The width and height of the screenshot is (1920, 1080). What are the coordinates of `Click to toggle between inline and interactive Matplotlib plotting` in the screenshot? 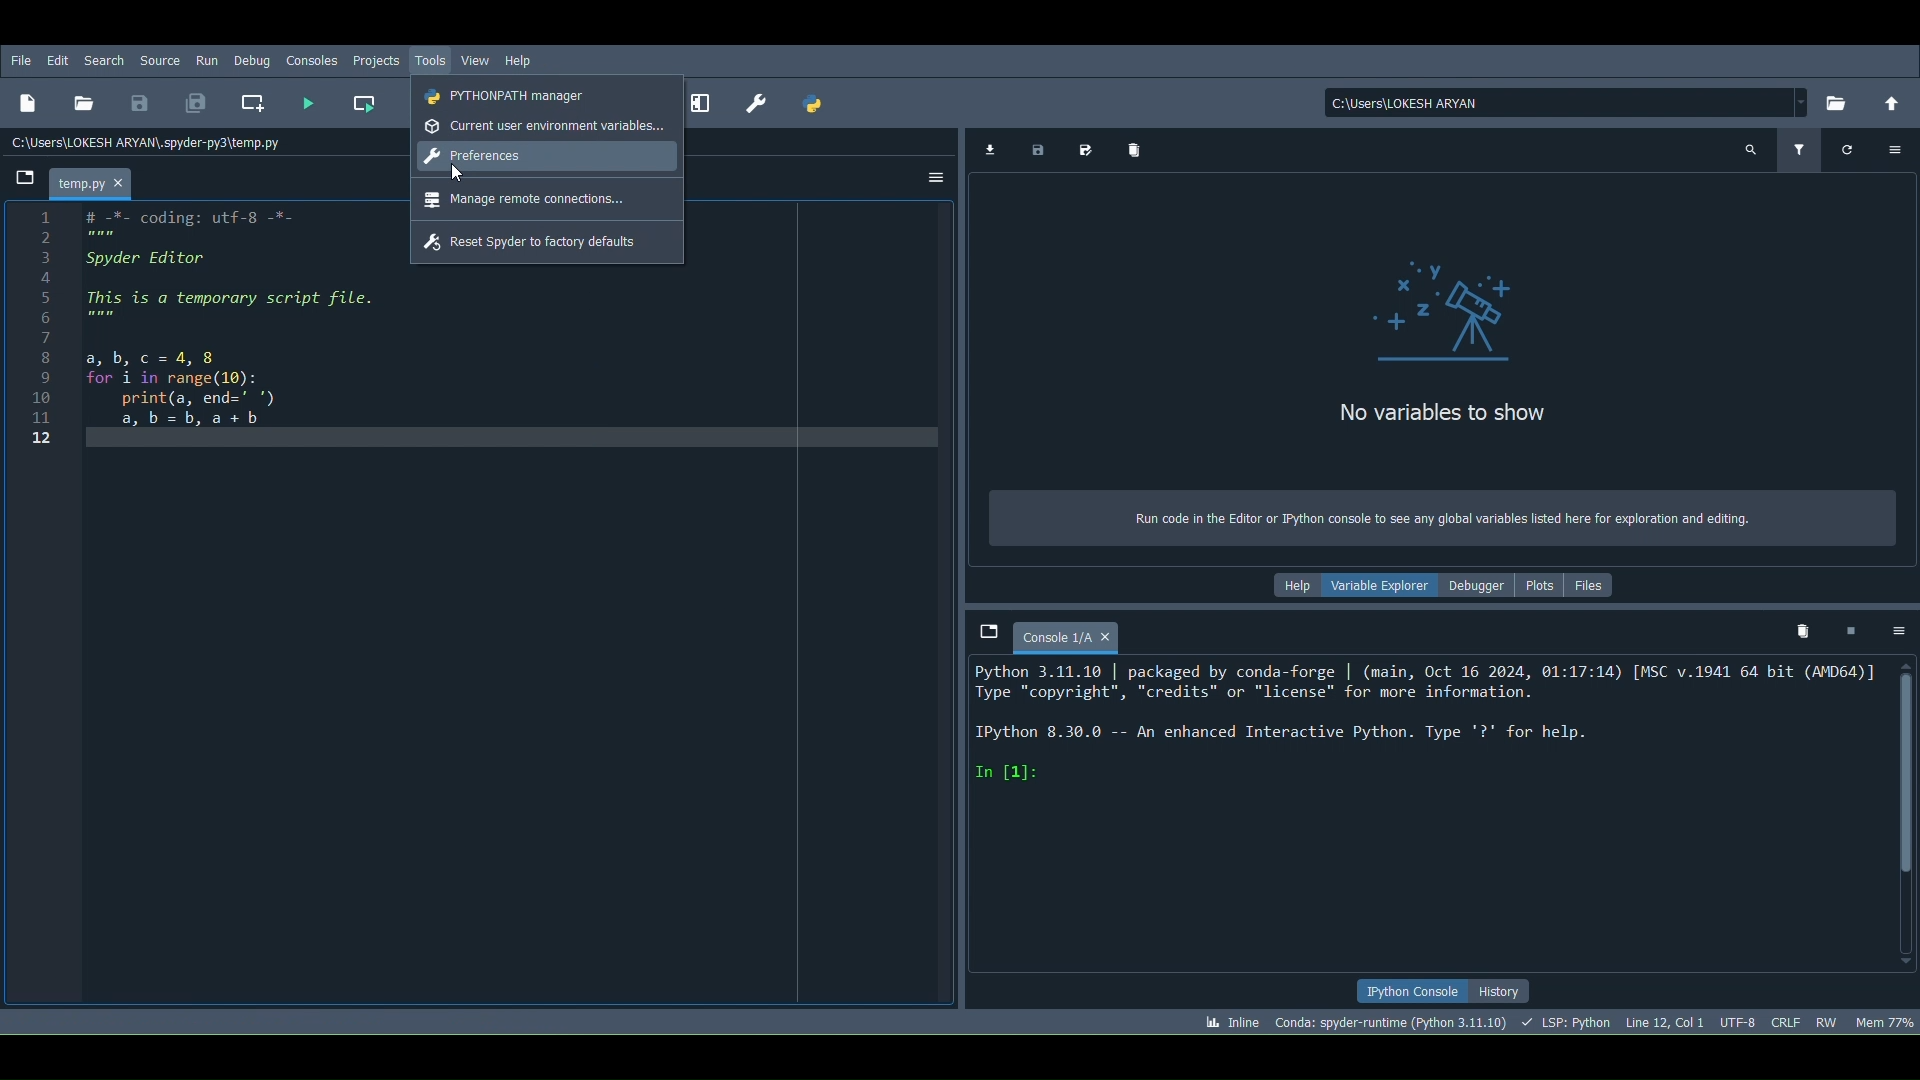 It's located at (1231, 1021).